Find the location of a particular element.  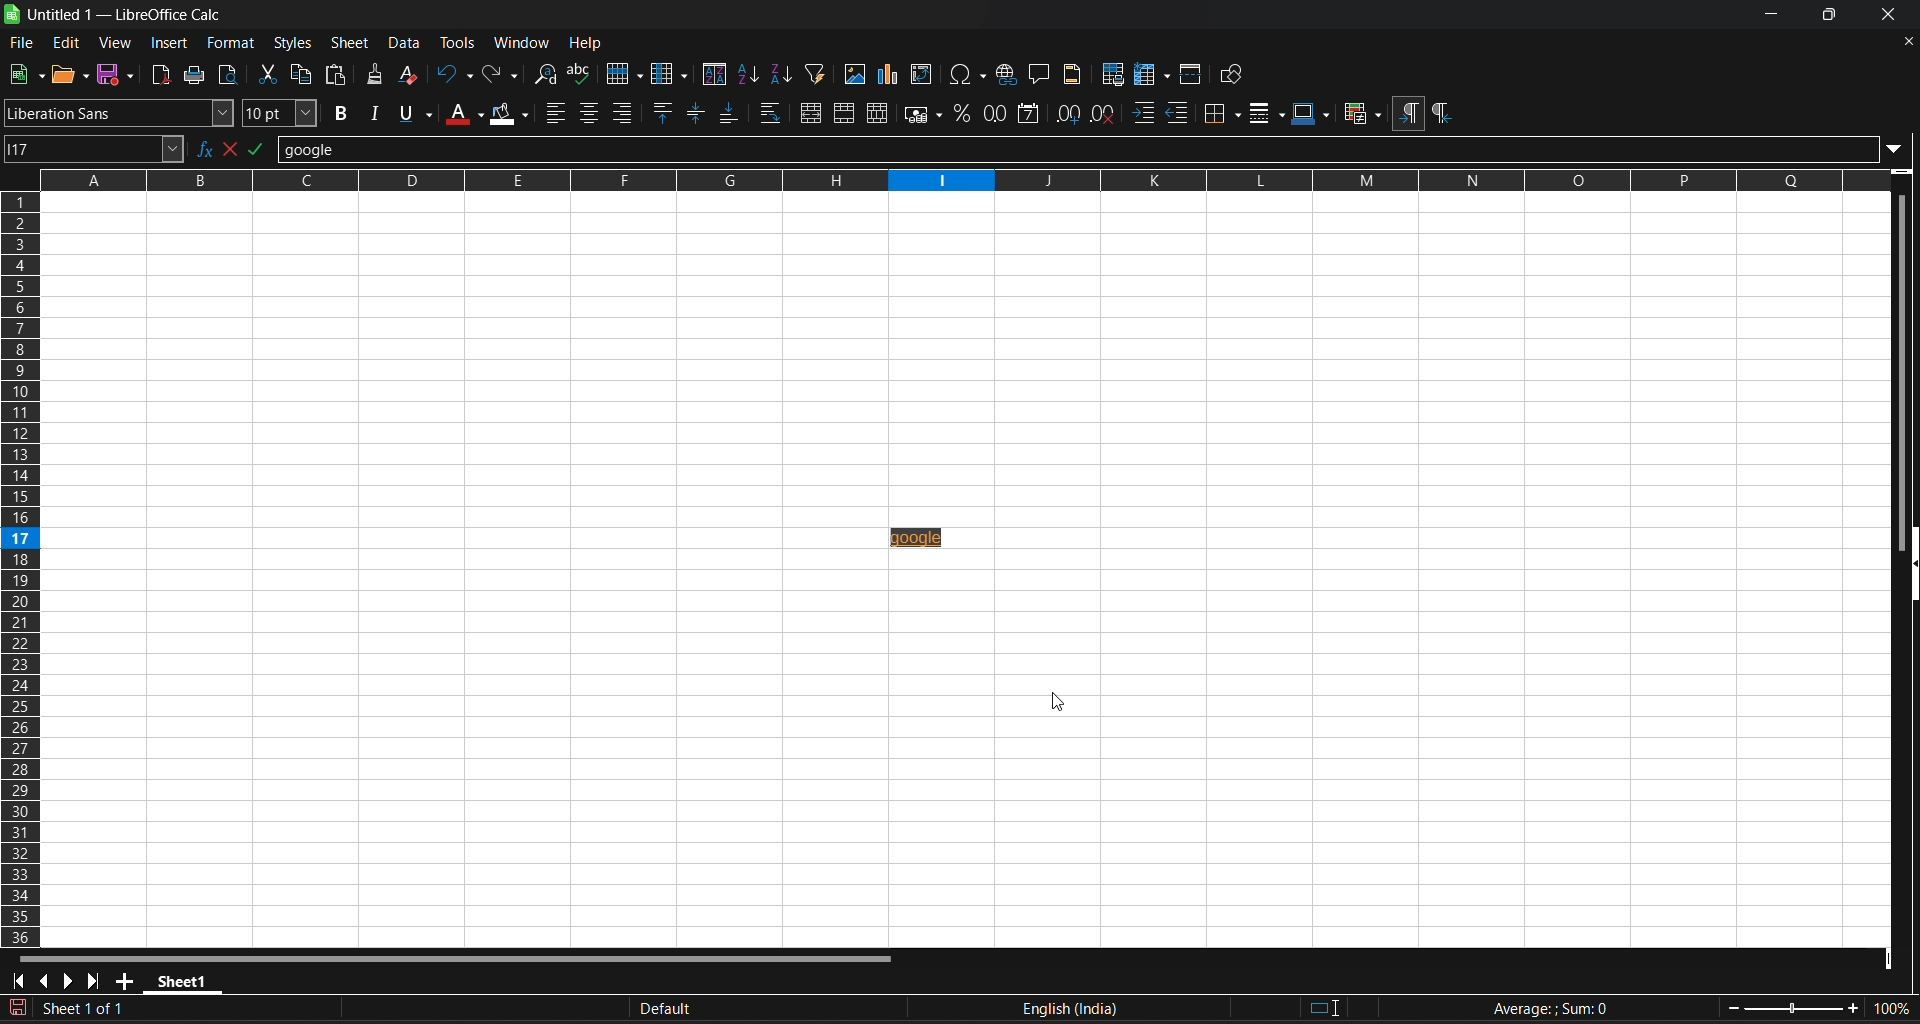

background color is located at coordinates (511, 112).